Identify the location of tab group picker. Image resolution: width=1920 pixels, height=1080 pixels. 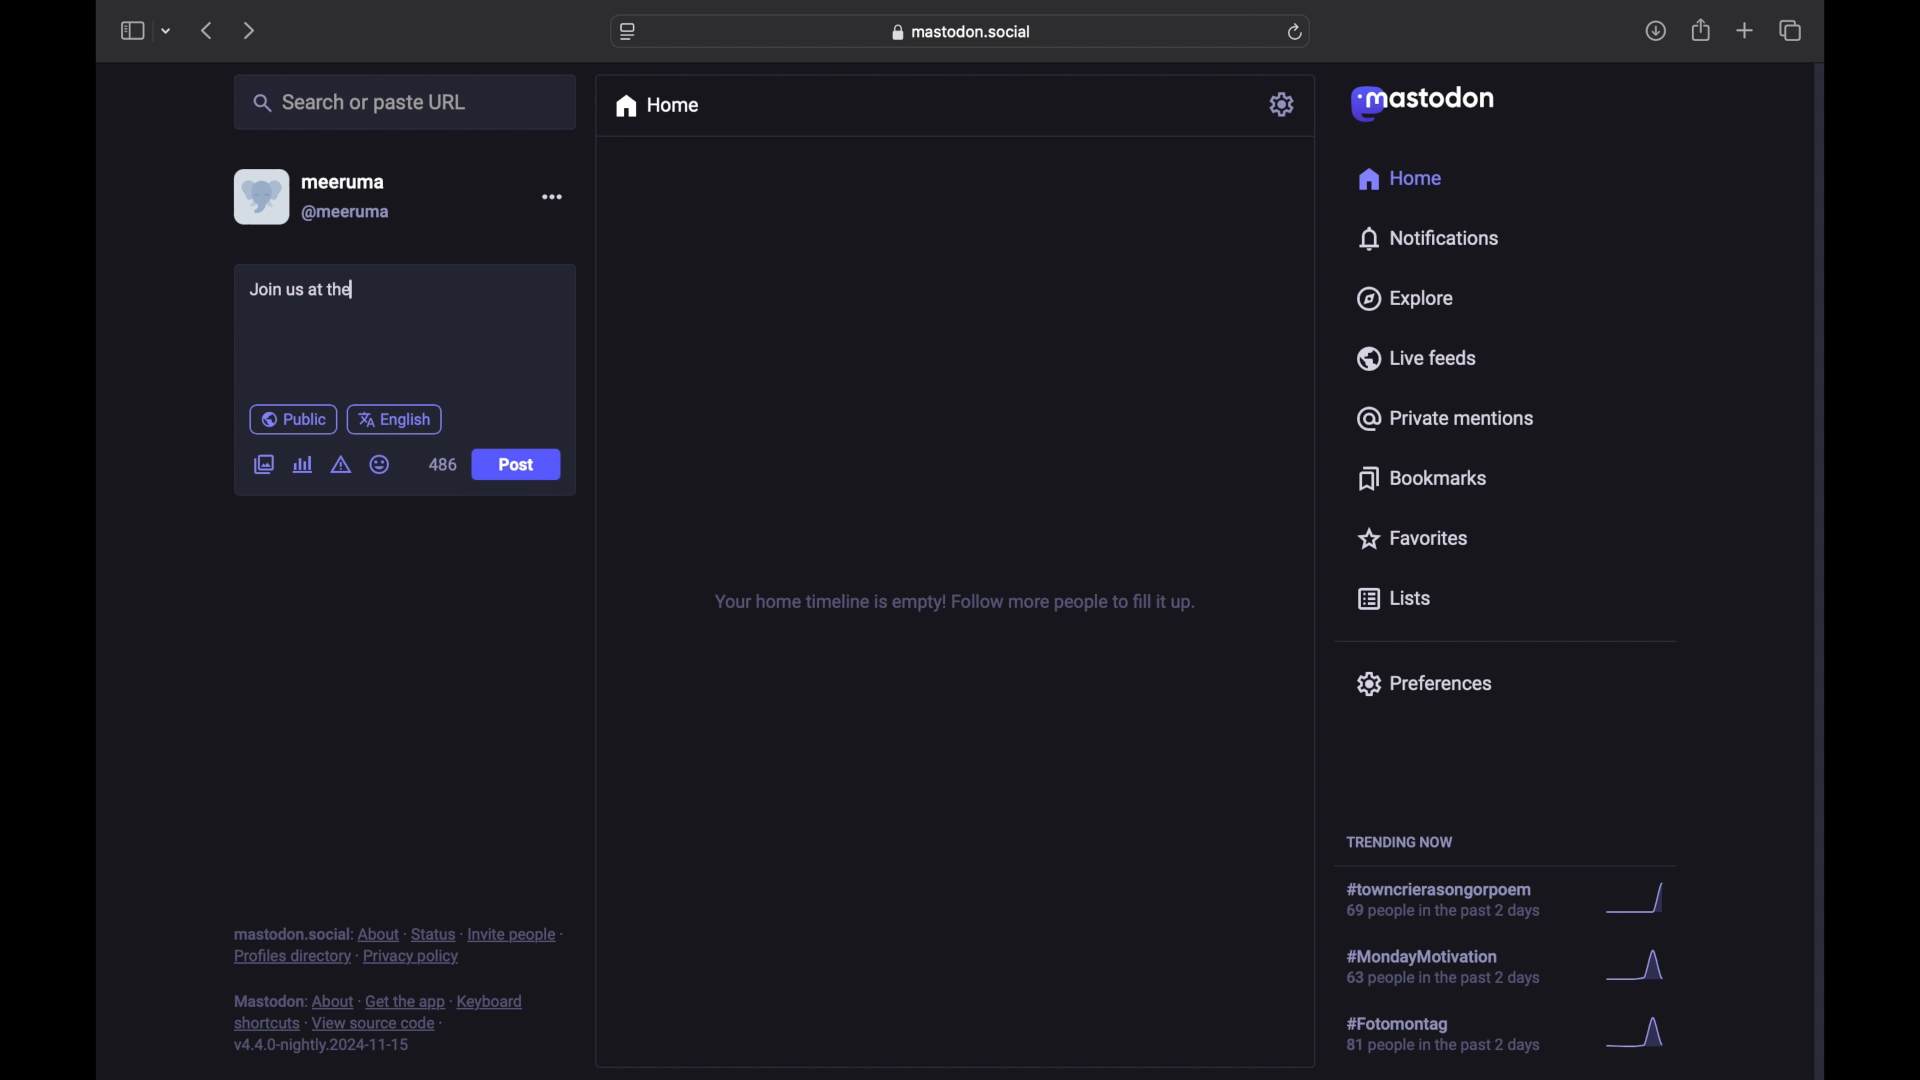
(166, 32).